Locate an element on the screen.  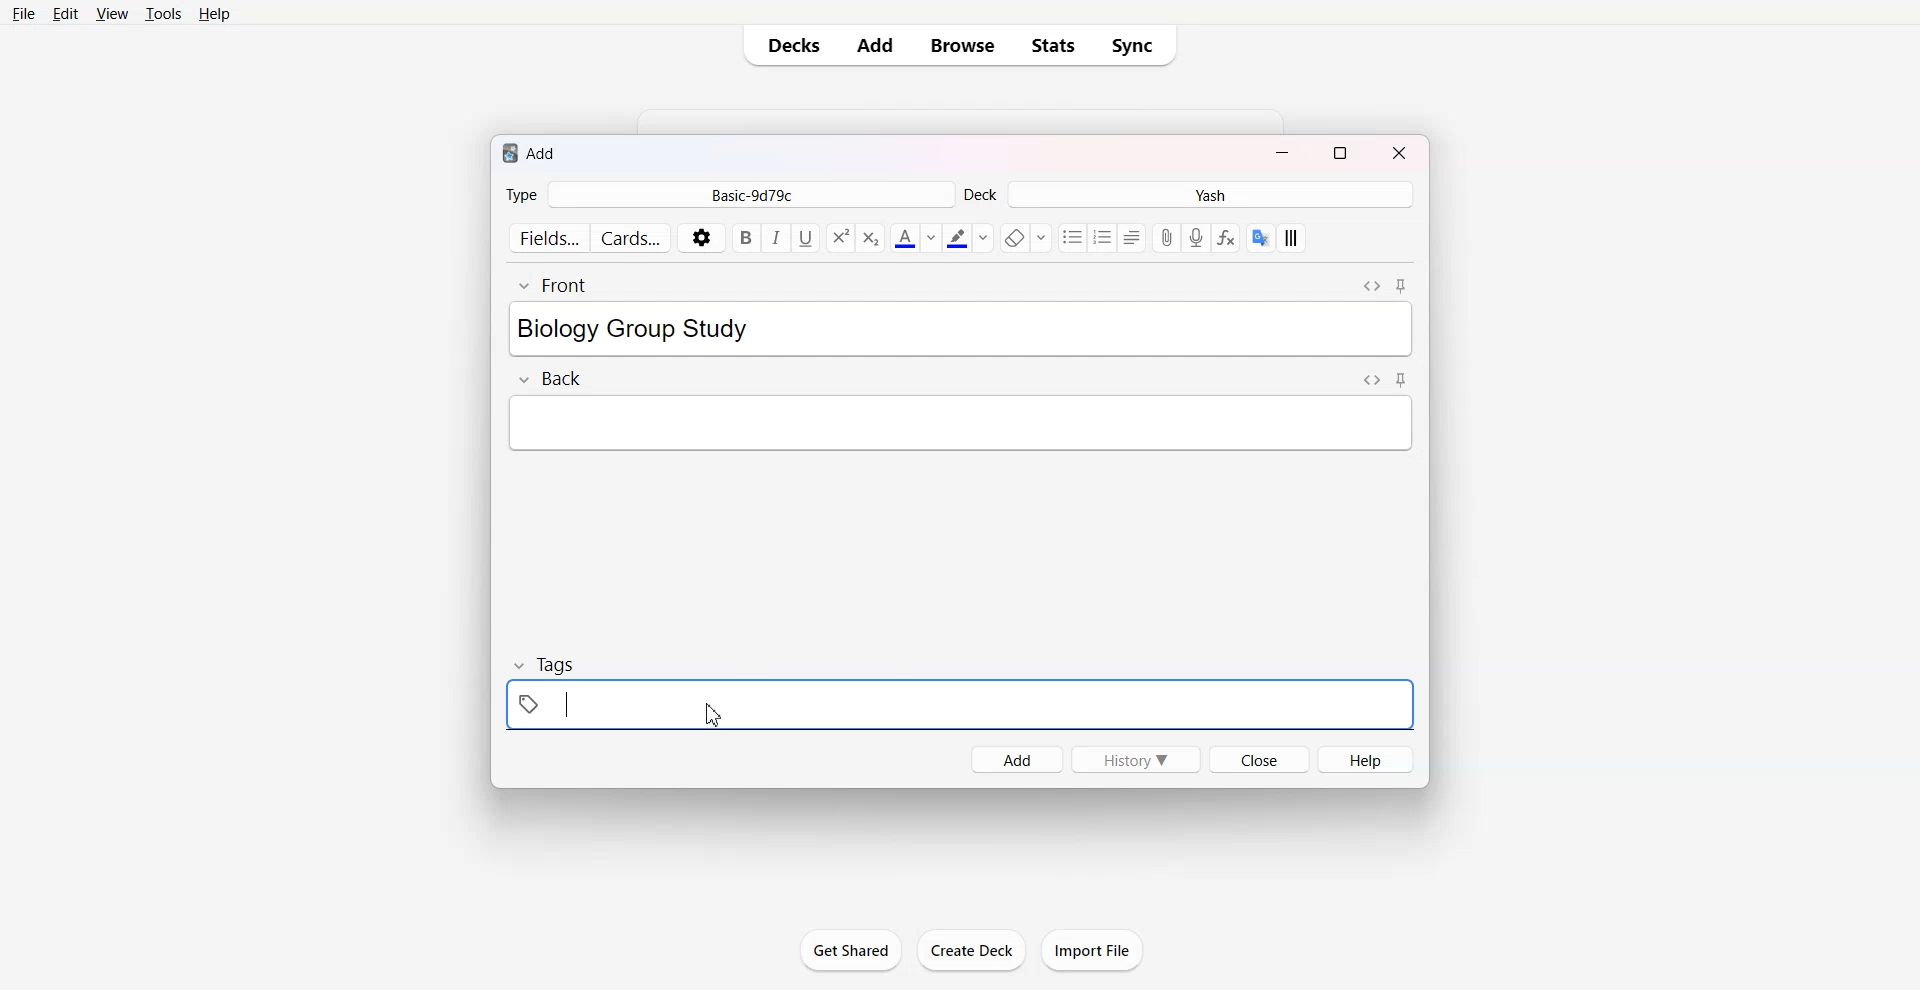
Close is located at coordinates (1259, 759).